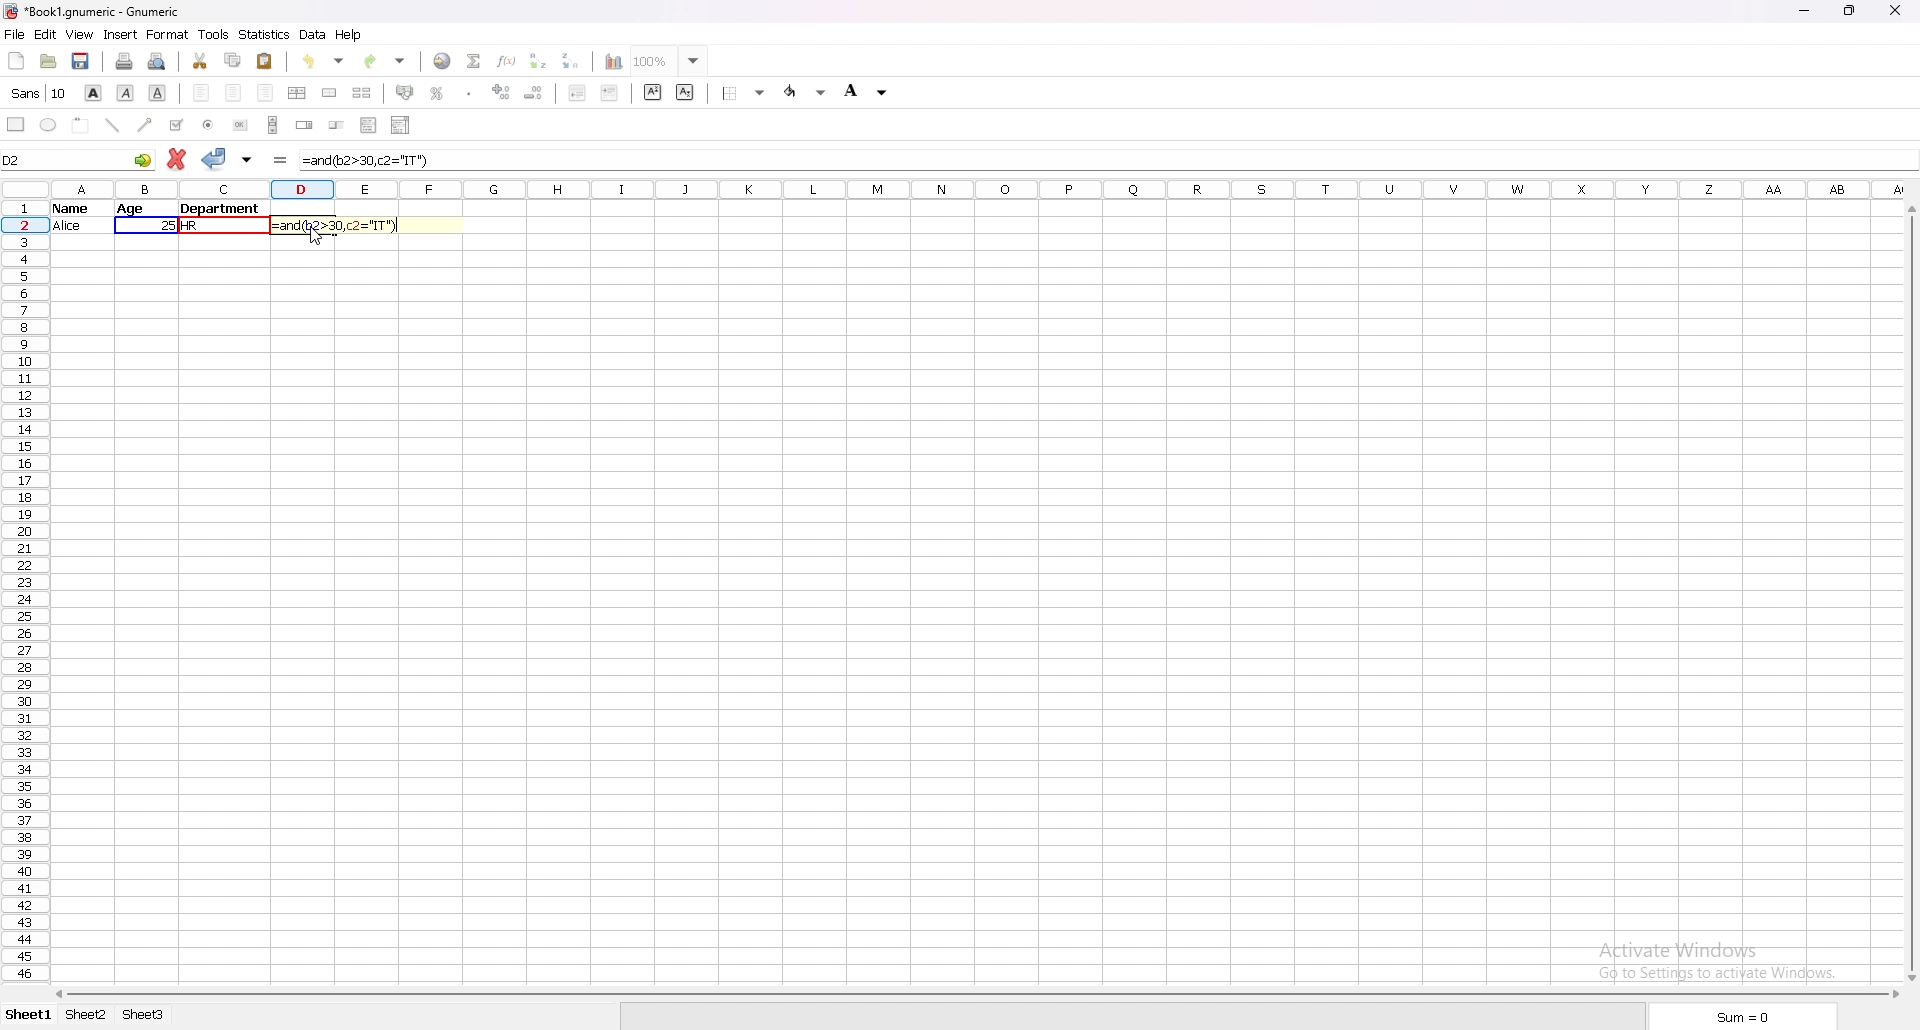 This screenshot has height=1030, width=1920. What do you see at coordinates (316, 237) in the screenshot?
I see `cursor` at bounding box center [316, 237].